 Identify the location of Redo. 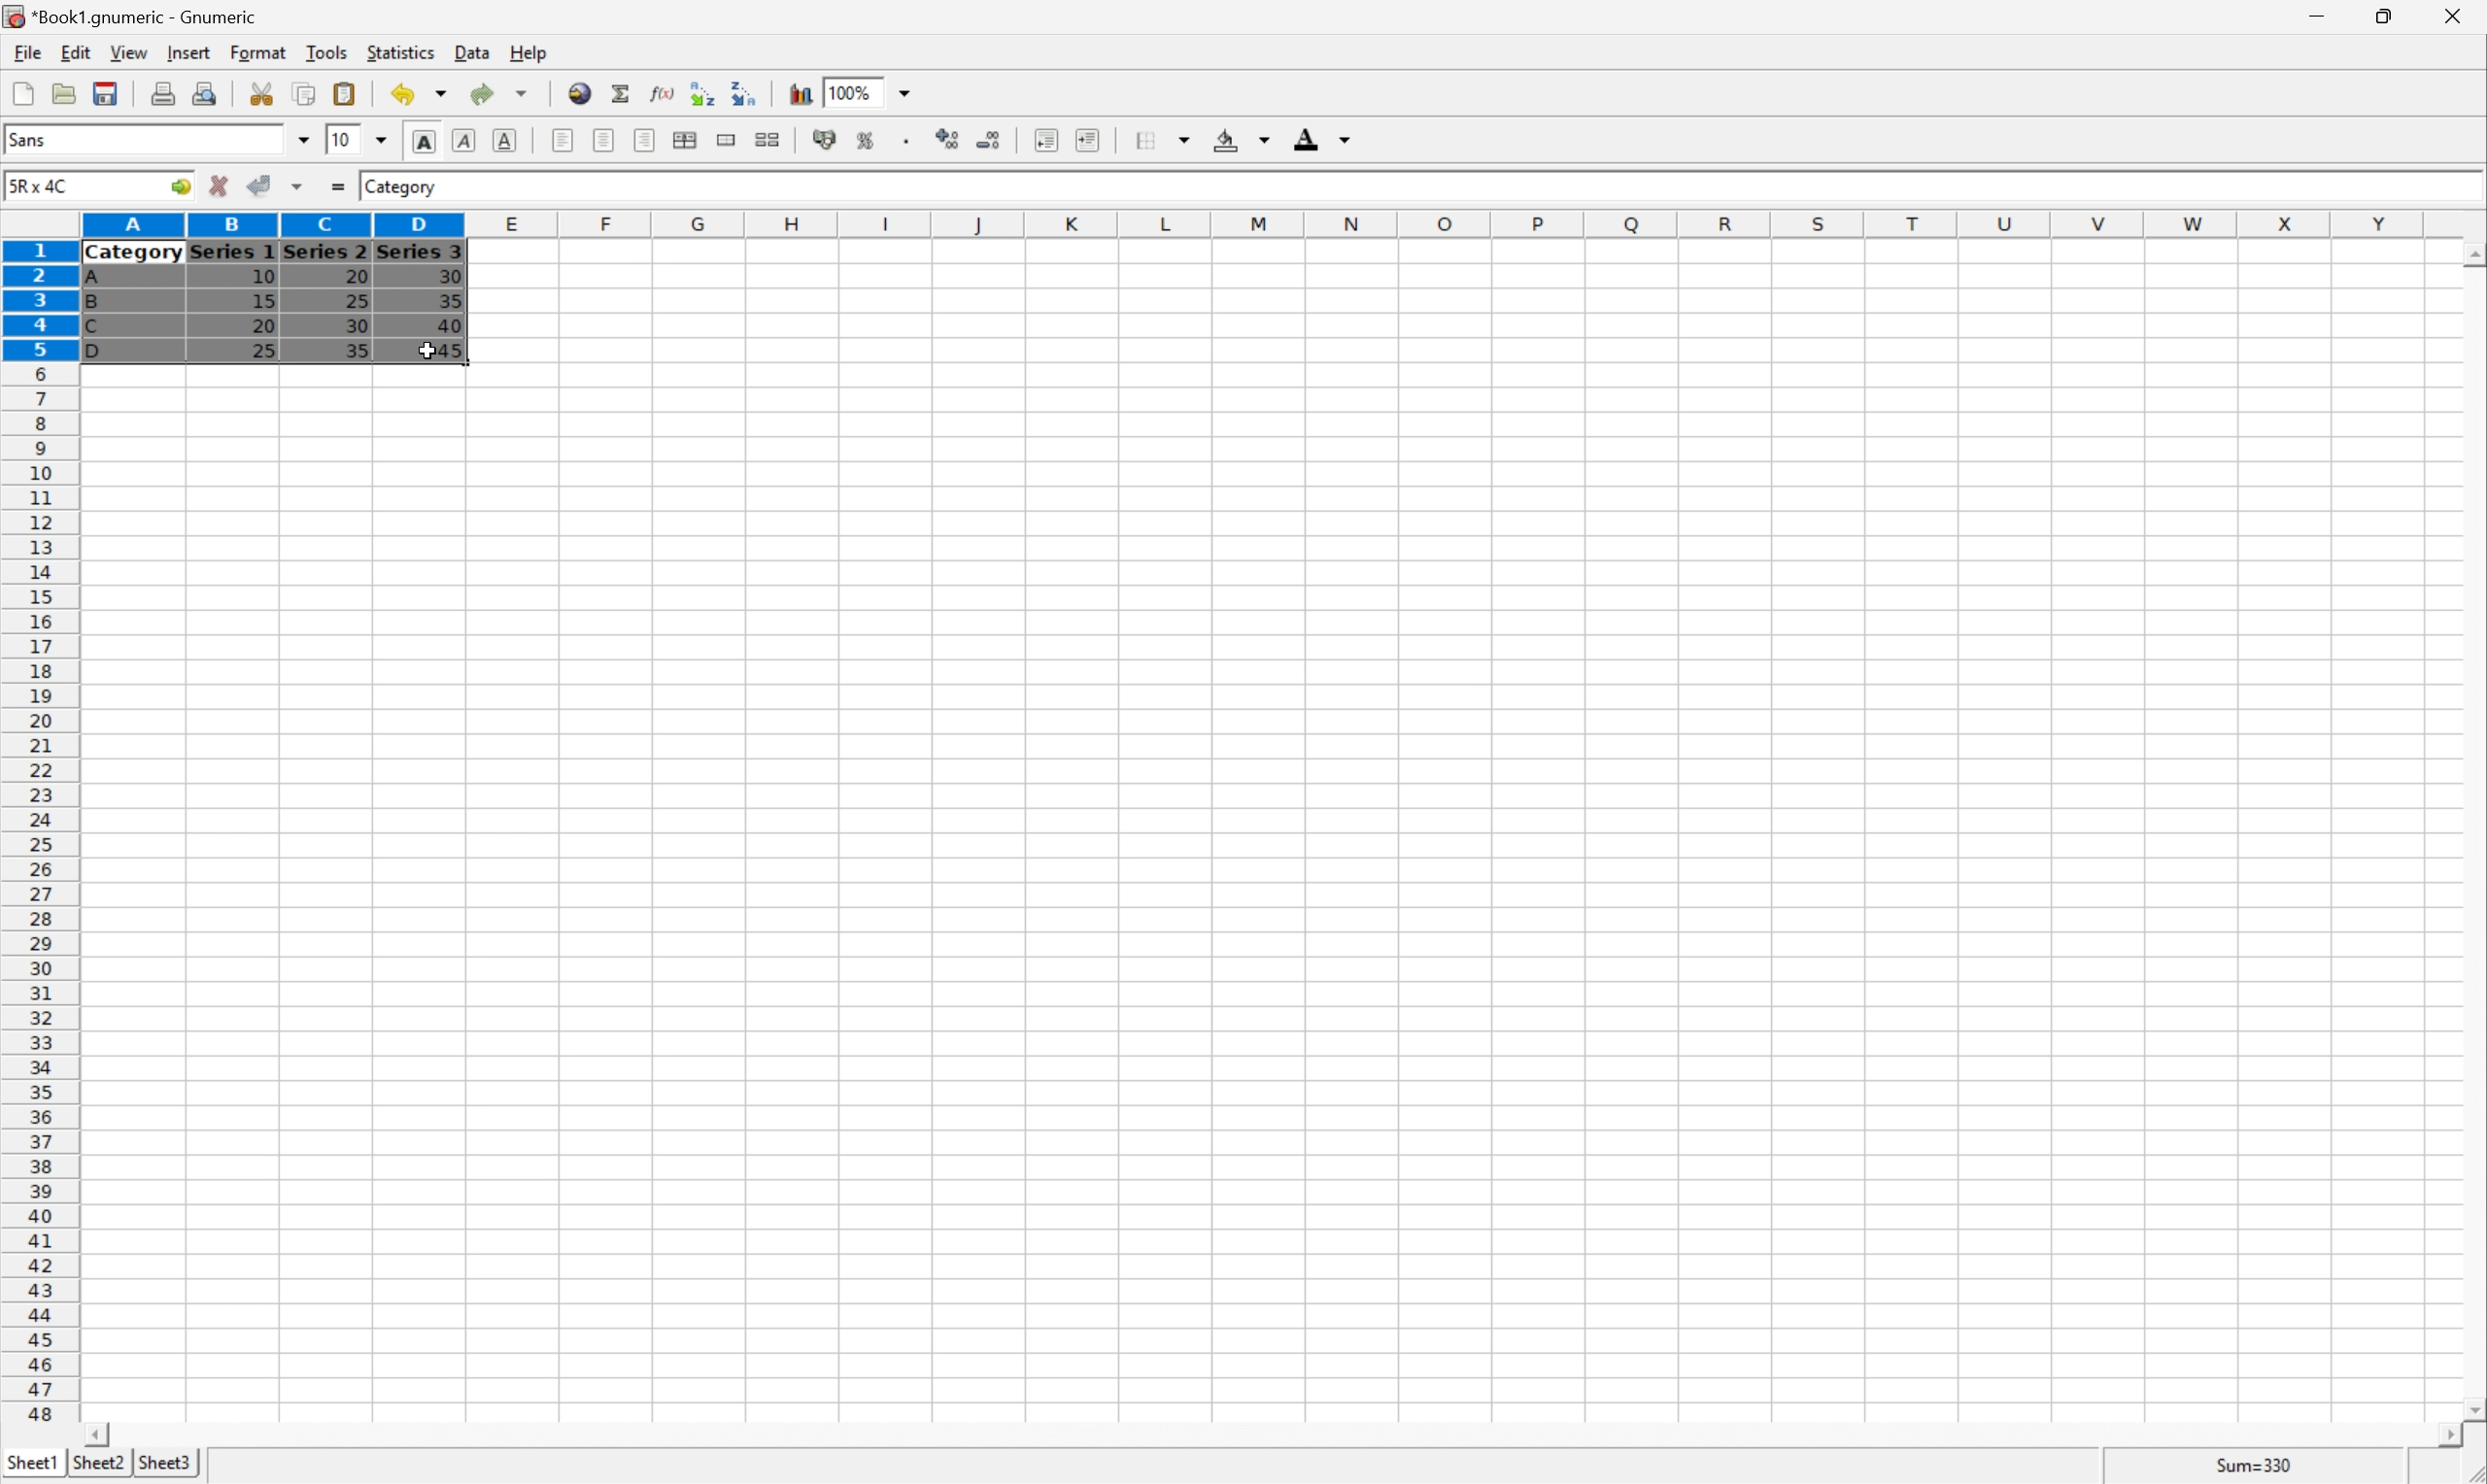
(496, 92).